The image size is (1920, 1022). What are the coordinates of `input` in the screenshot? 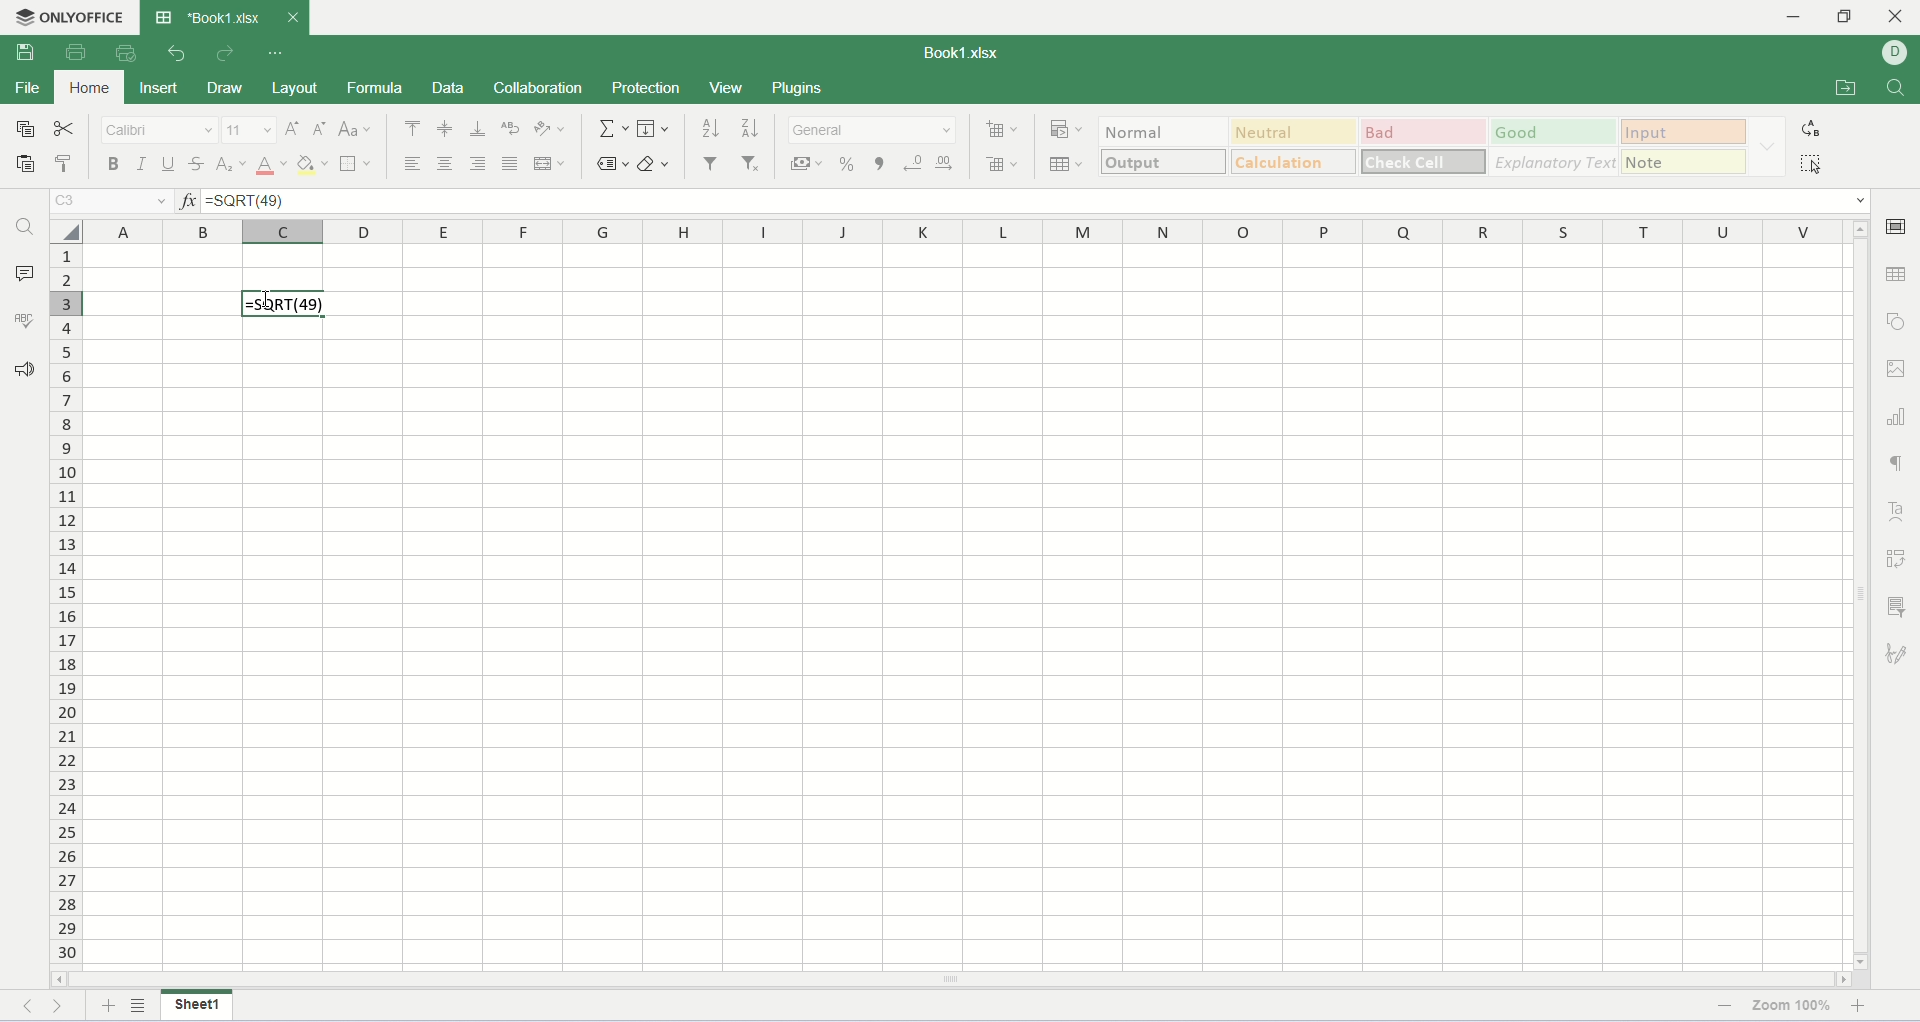 It's located at (1684, 131).